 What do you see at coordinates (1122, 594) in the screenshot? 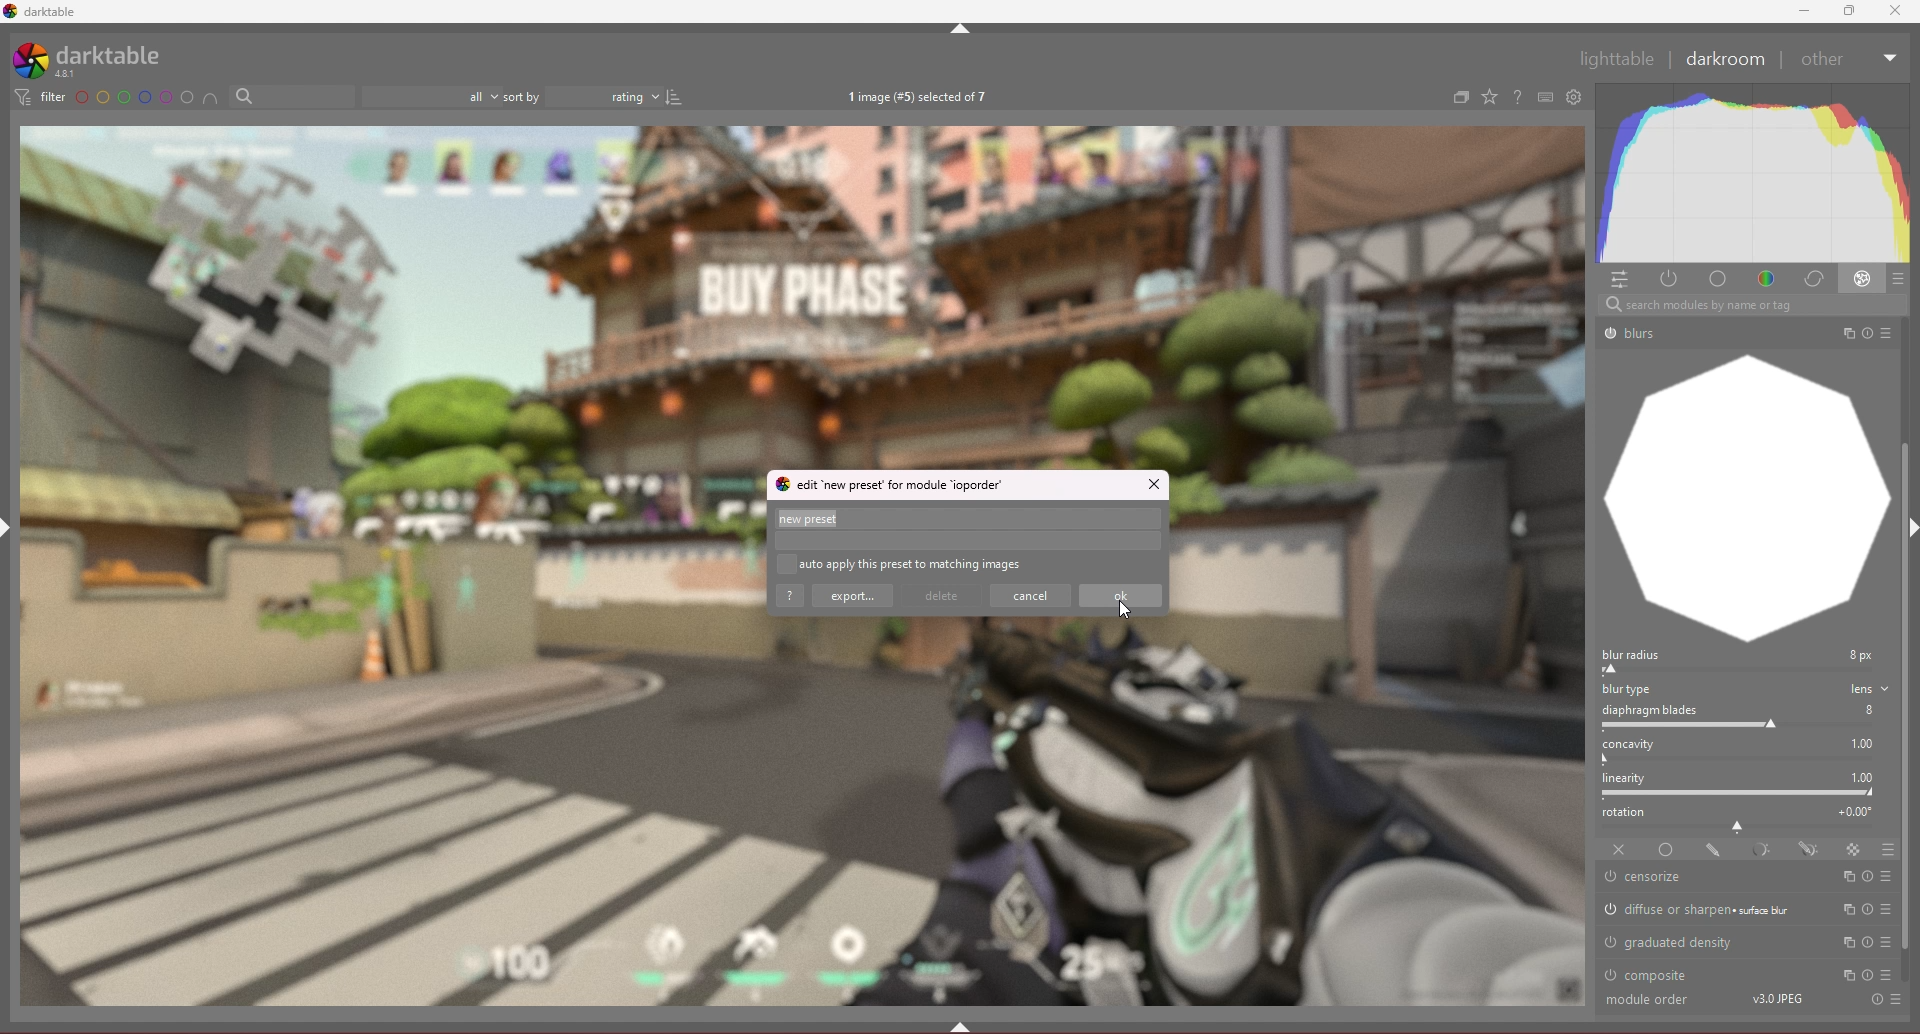
I see `ok` at bounding box center [1122, 594].